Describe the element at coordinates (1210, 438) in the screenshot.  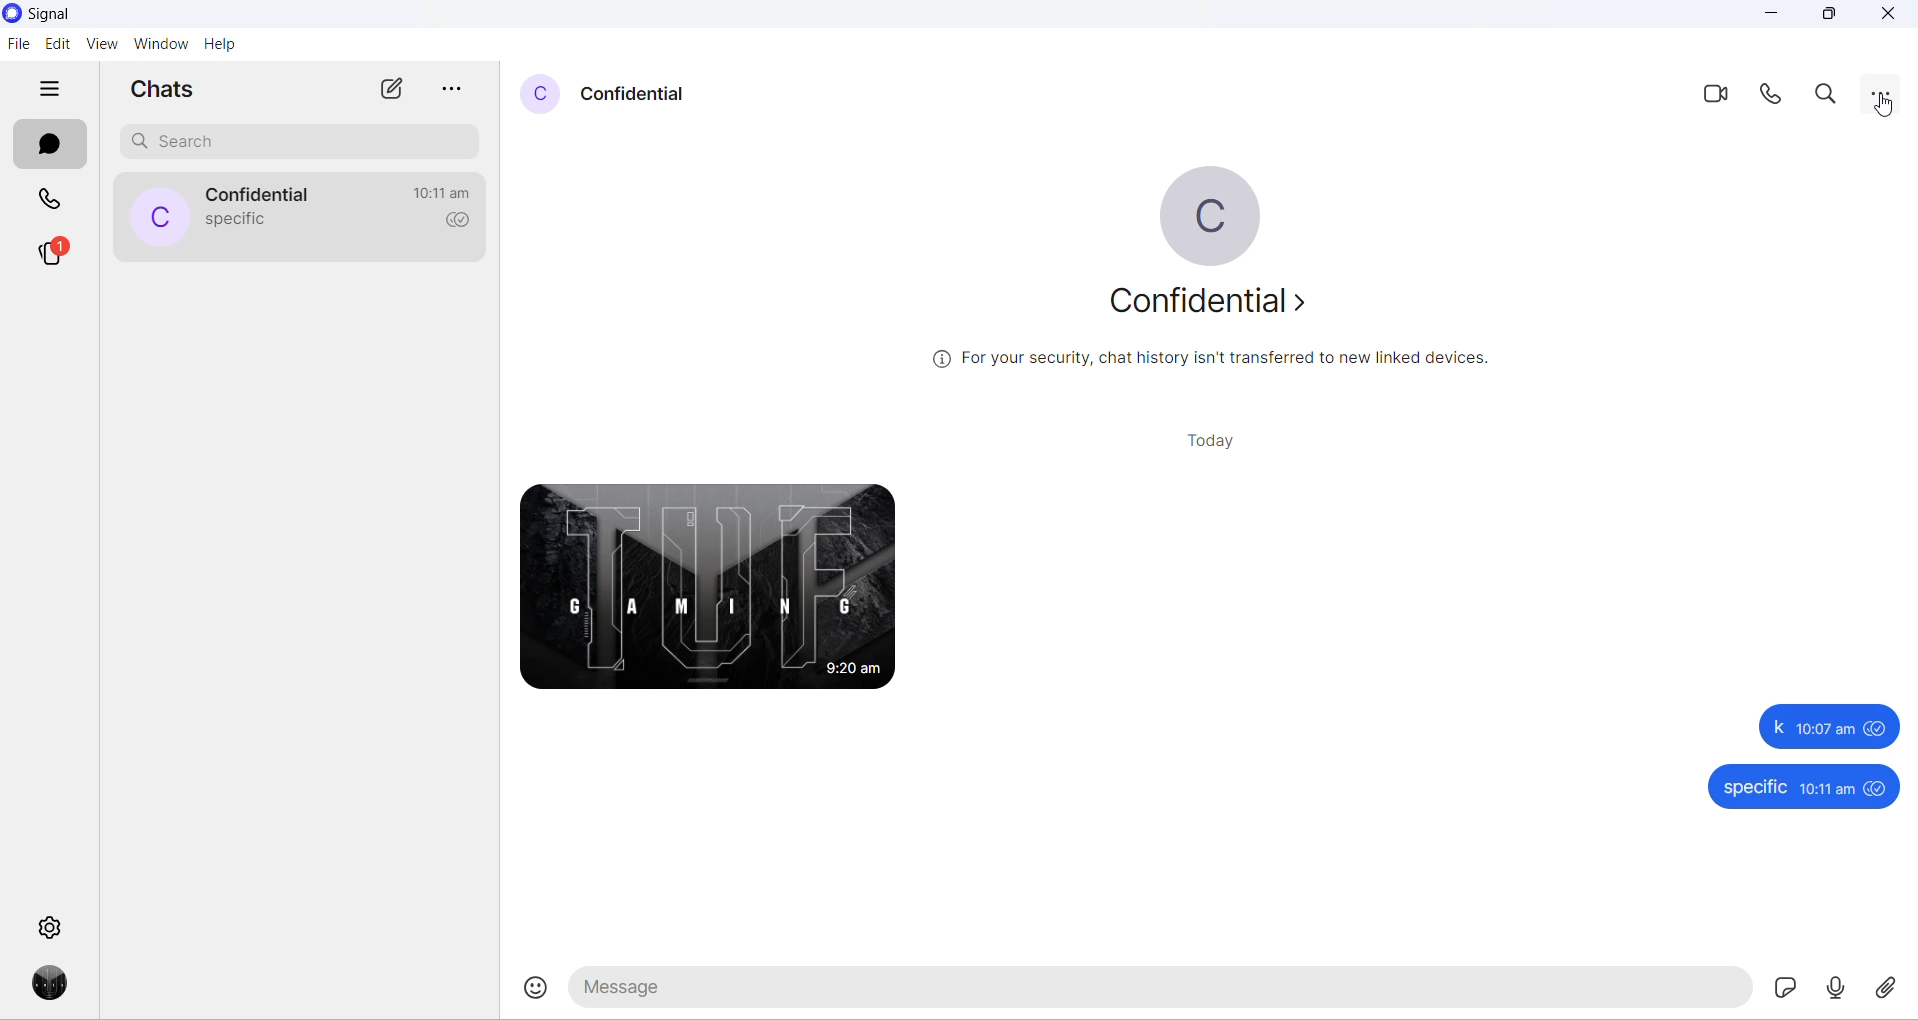
I see `today heading` at that location.